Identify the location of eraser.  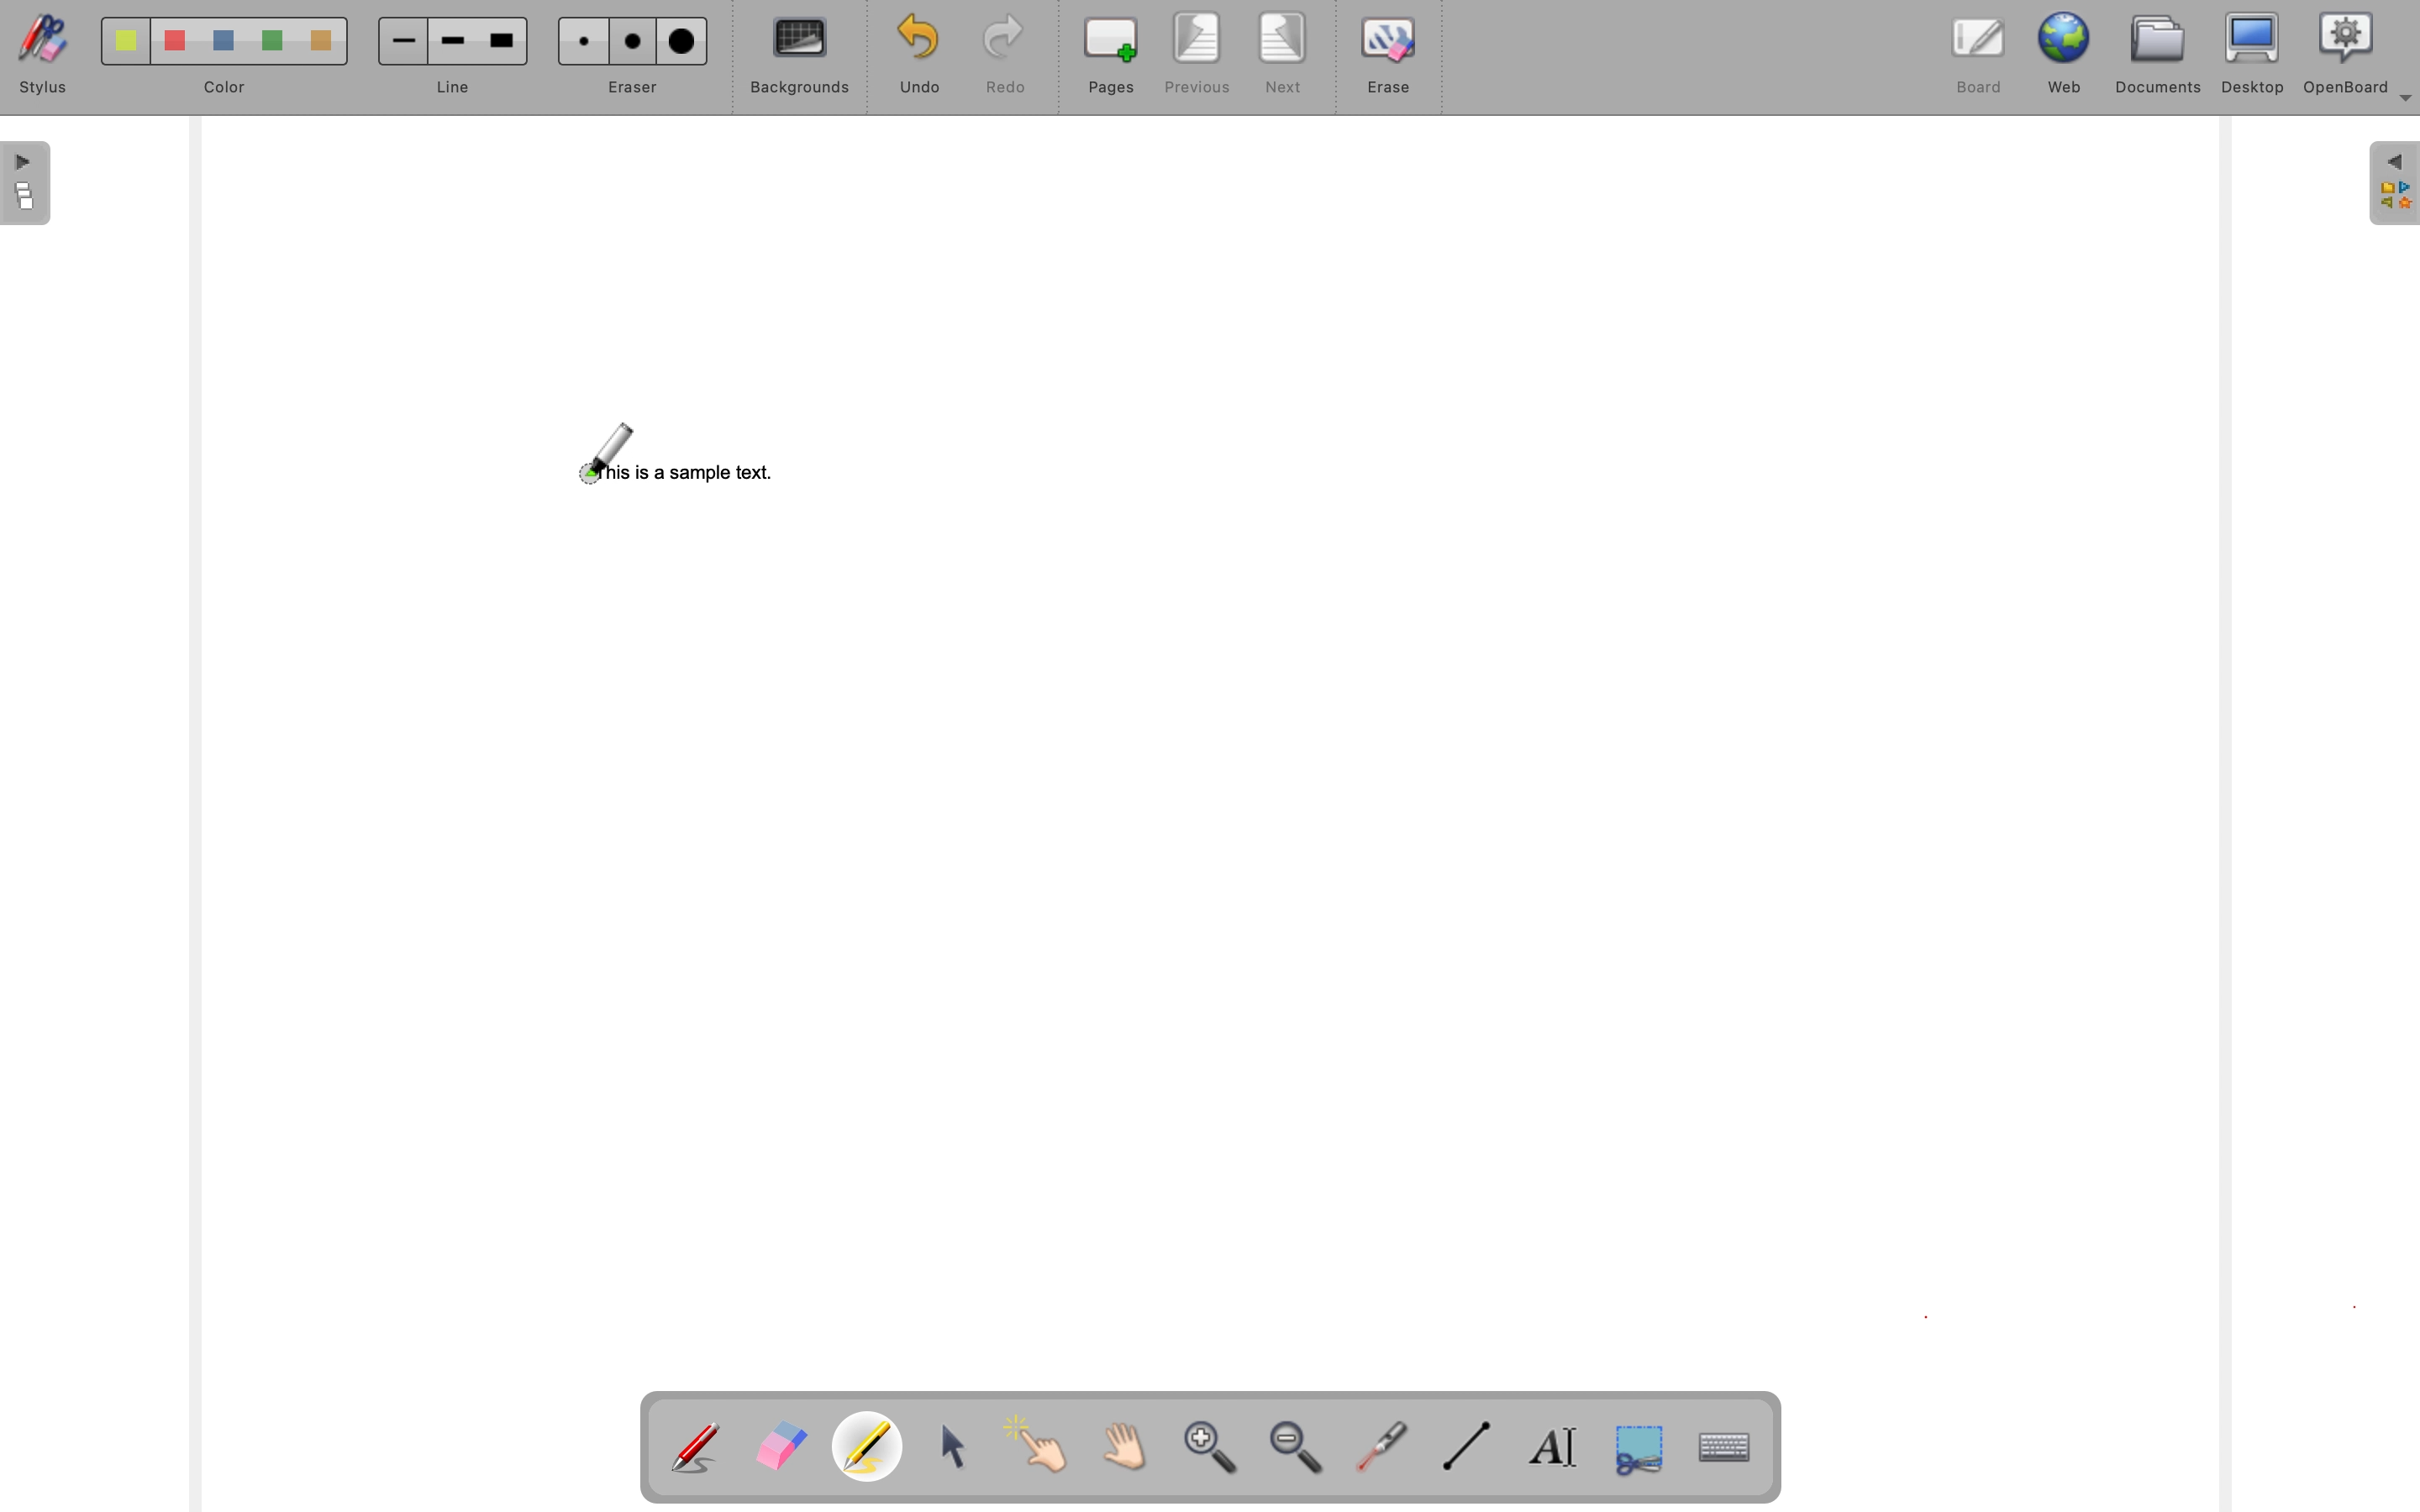
(635, 87).